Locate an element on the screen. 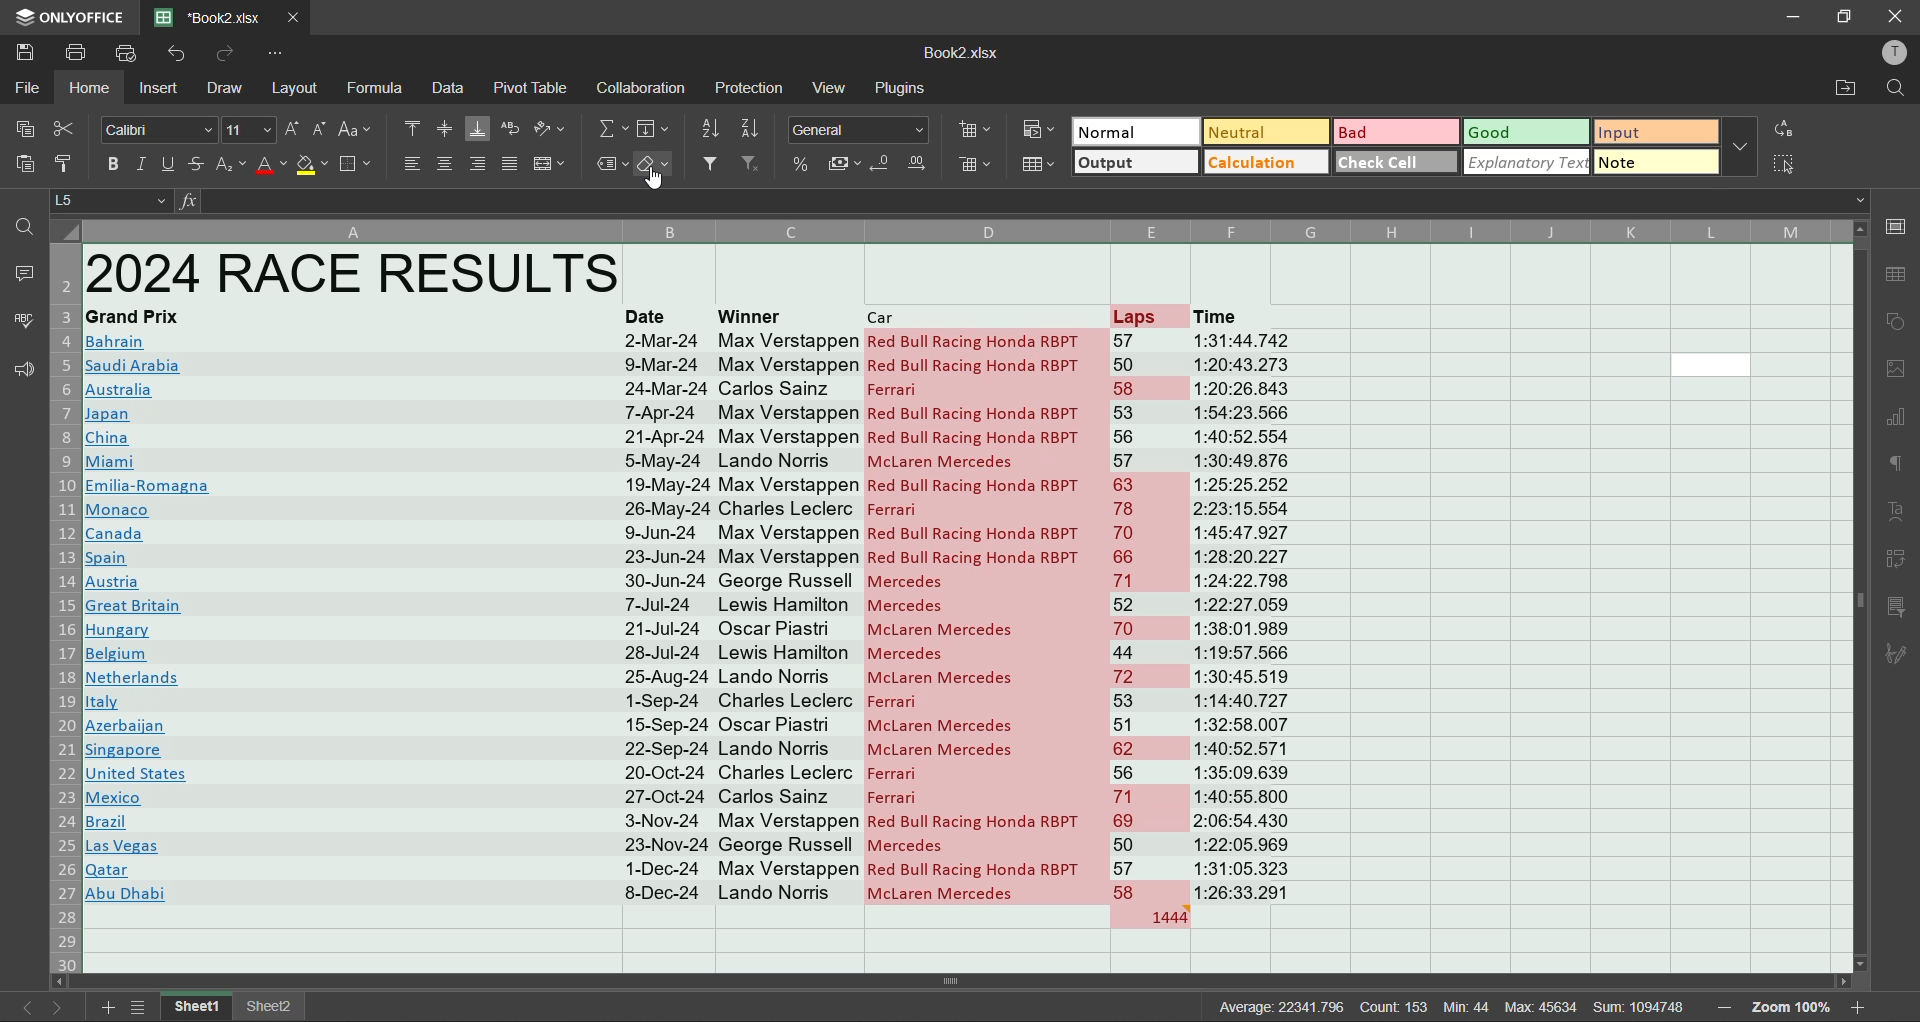  note is located at coordinates (1657, 161).